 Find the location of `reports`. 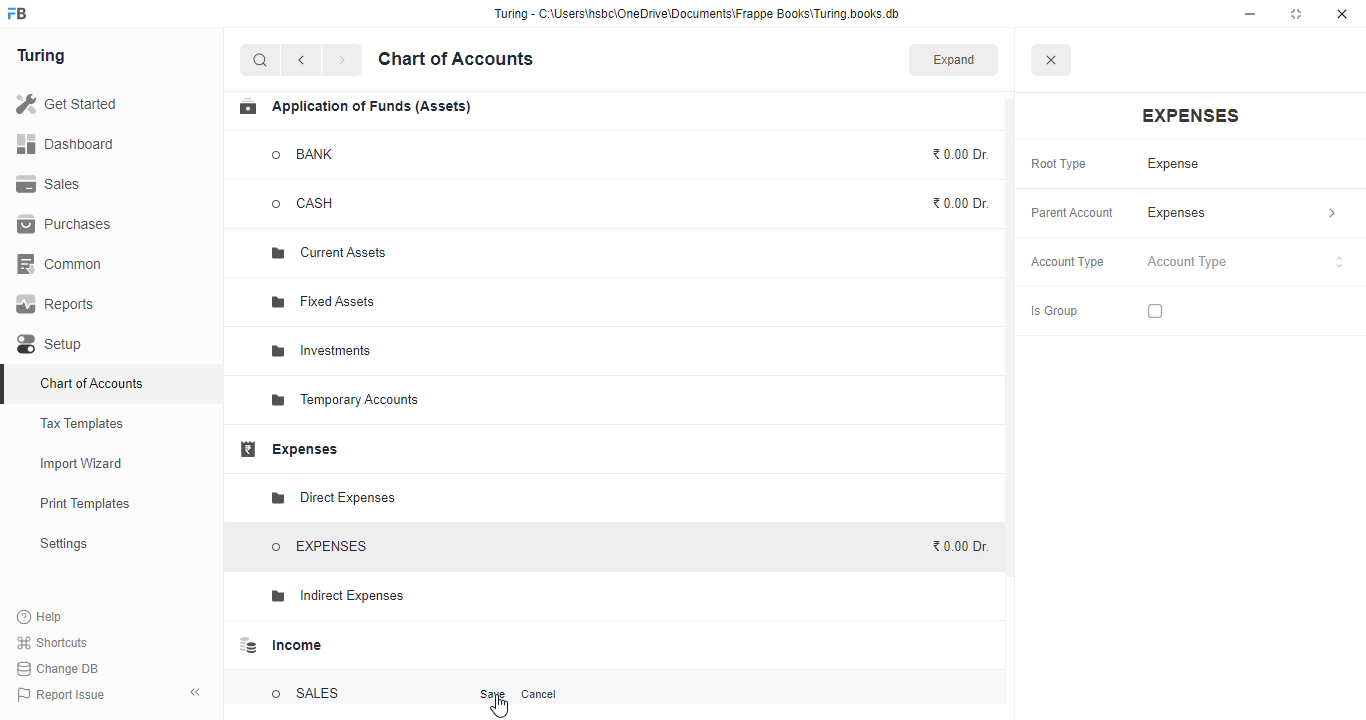

reports is located at coordinates (56, 304).